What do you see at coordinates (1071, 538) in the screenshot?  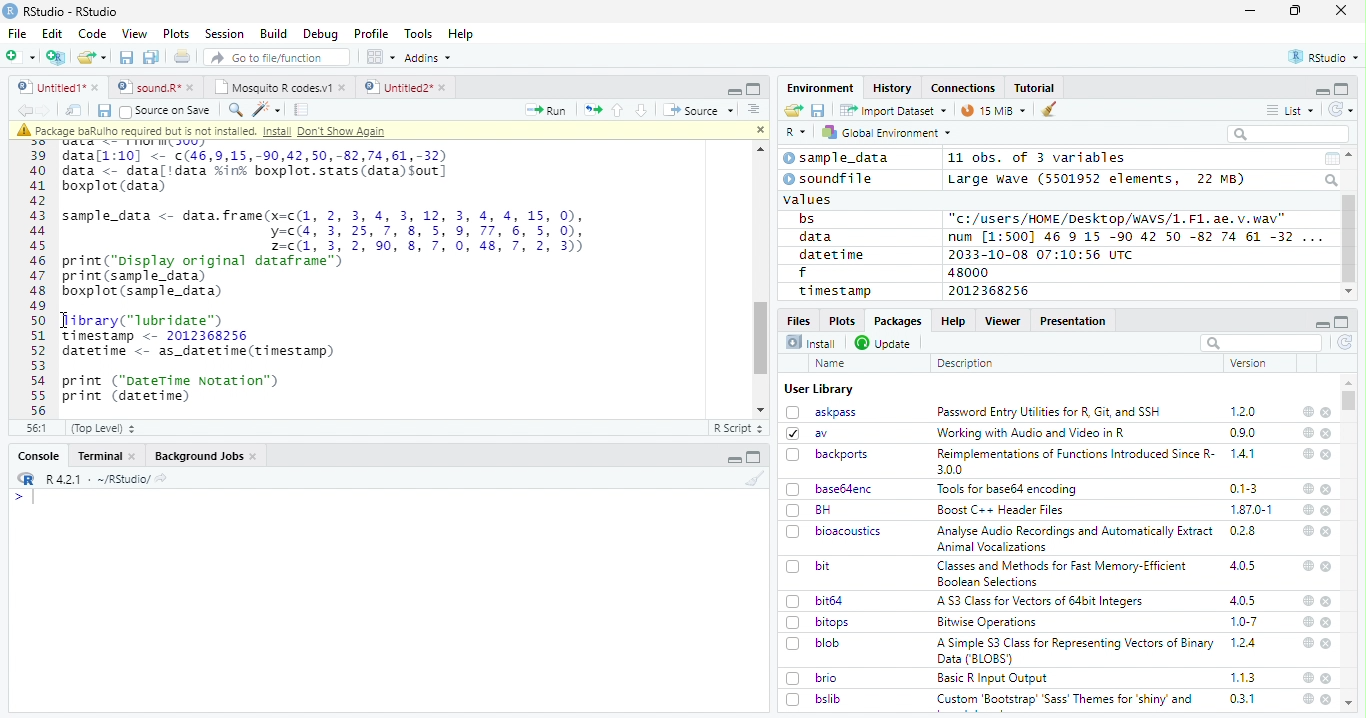 I see `Analyse Audio Recordings and Automatically ExtractAnimal Vocalizations` at bounding box center [1071, 538].